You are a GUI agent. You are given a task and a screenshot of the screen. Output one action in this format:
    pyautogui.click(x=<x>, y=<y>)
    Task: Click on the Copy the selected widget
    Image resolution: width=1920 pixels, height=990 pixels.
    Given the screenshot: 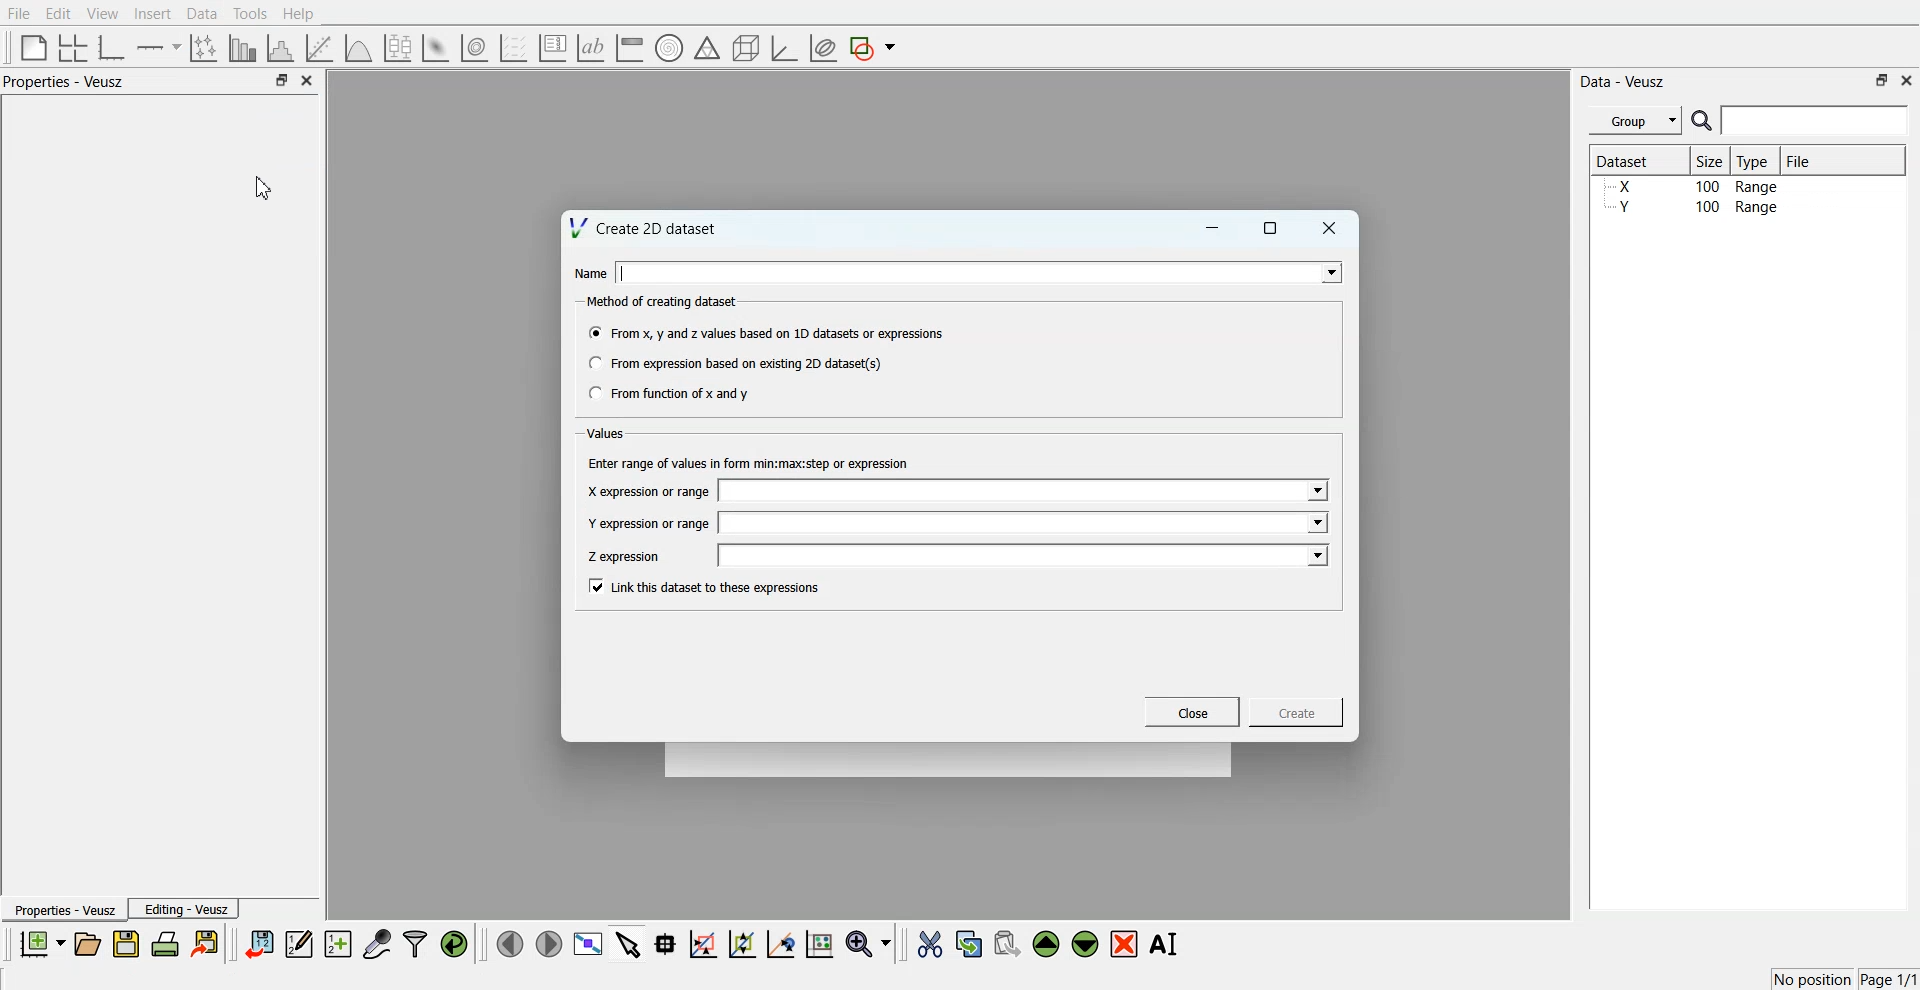 What is the action you would take?
    pyautogui.click(x=970, y=943)
    